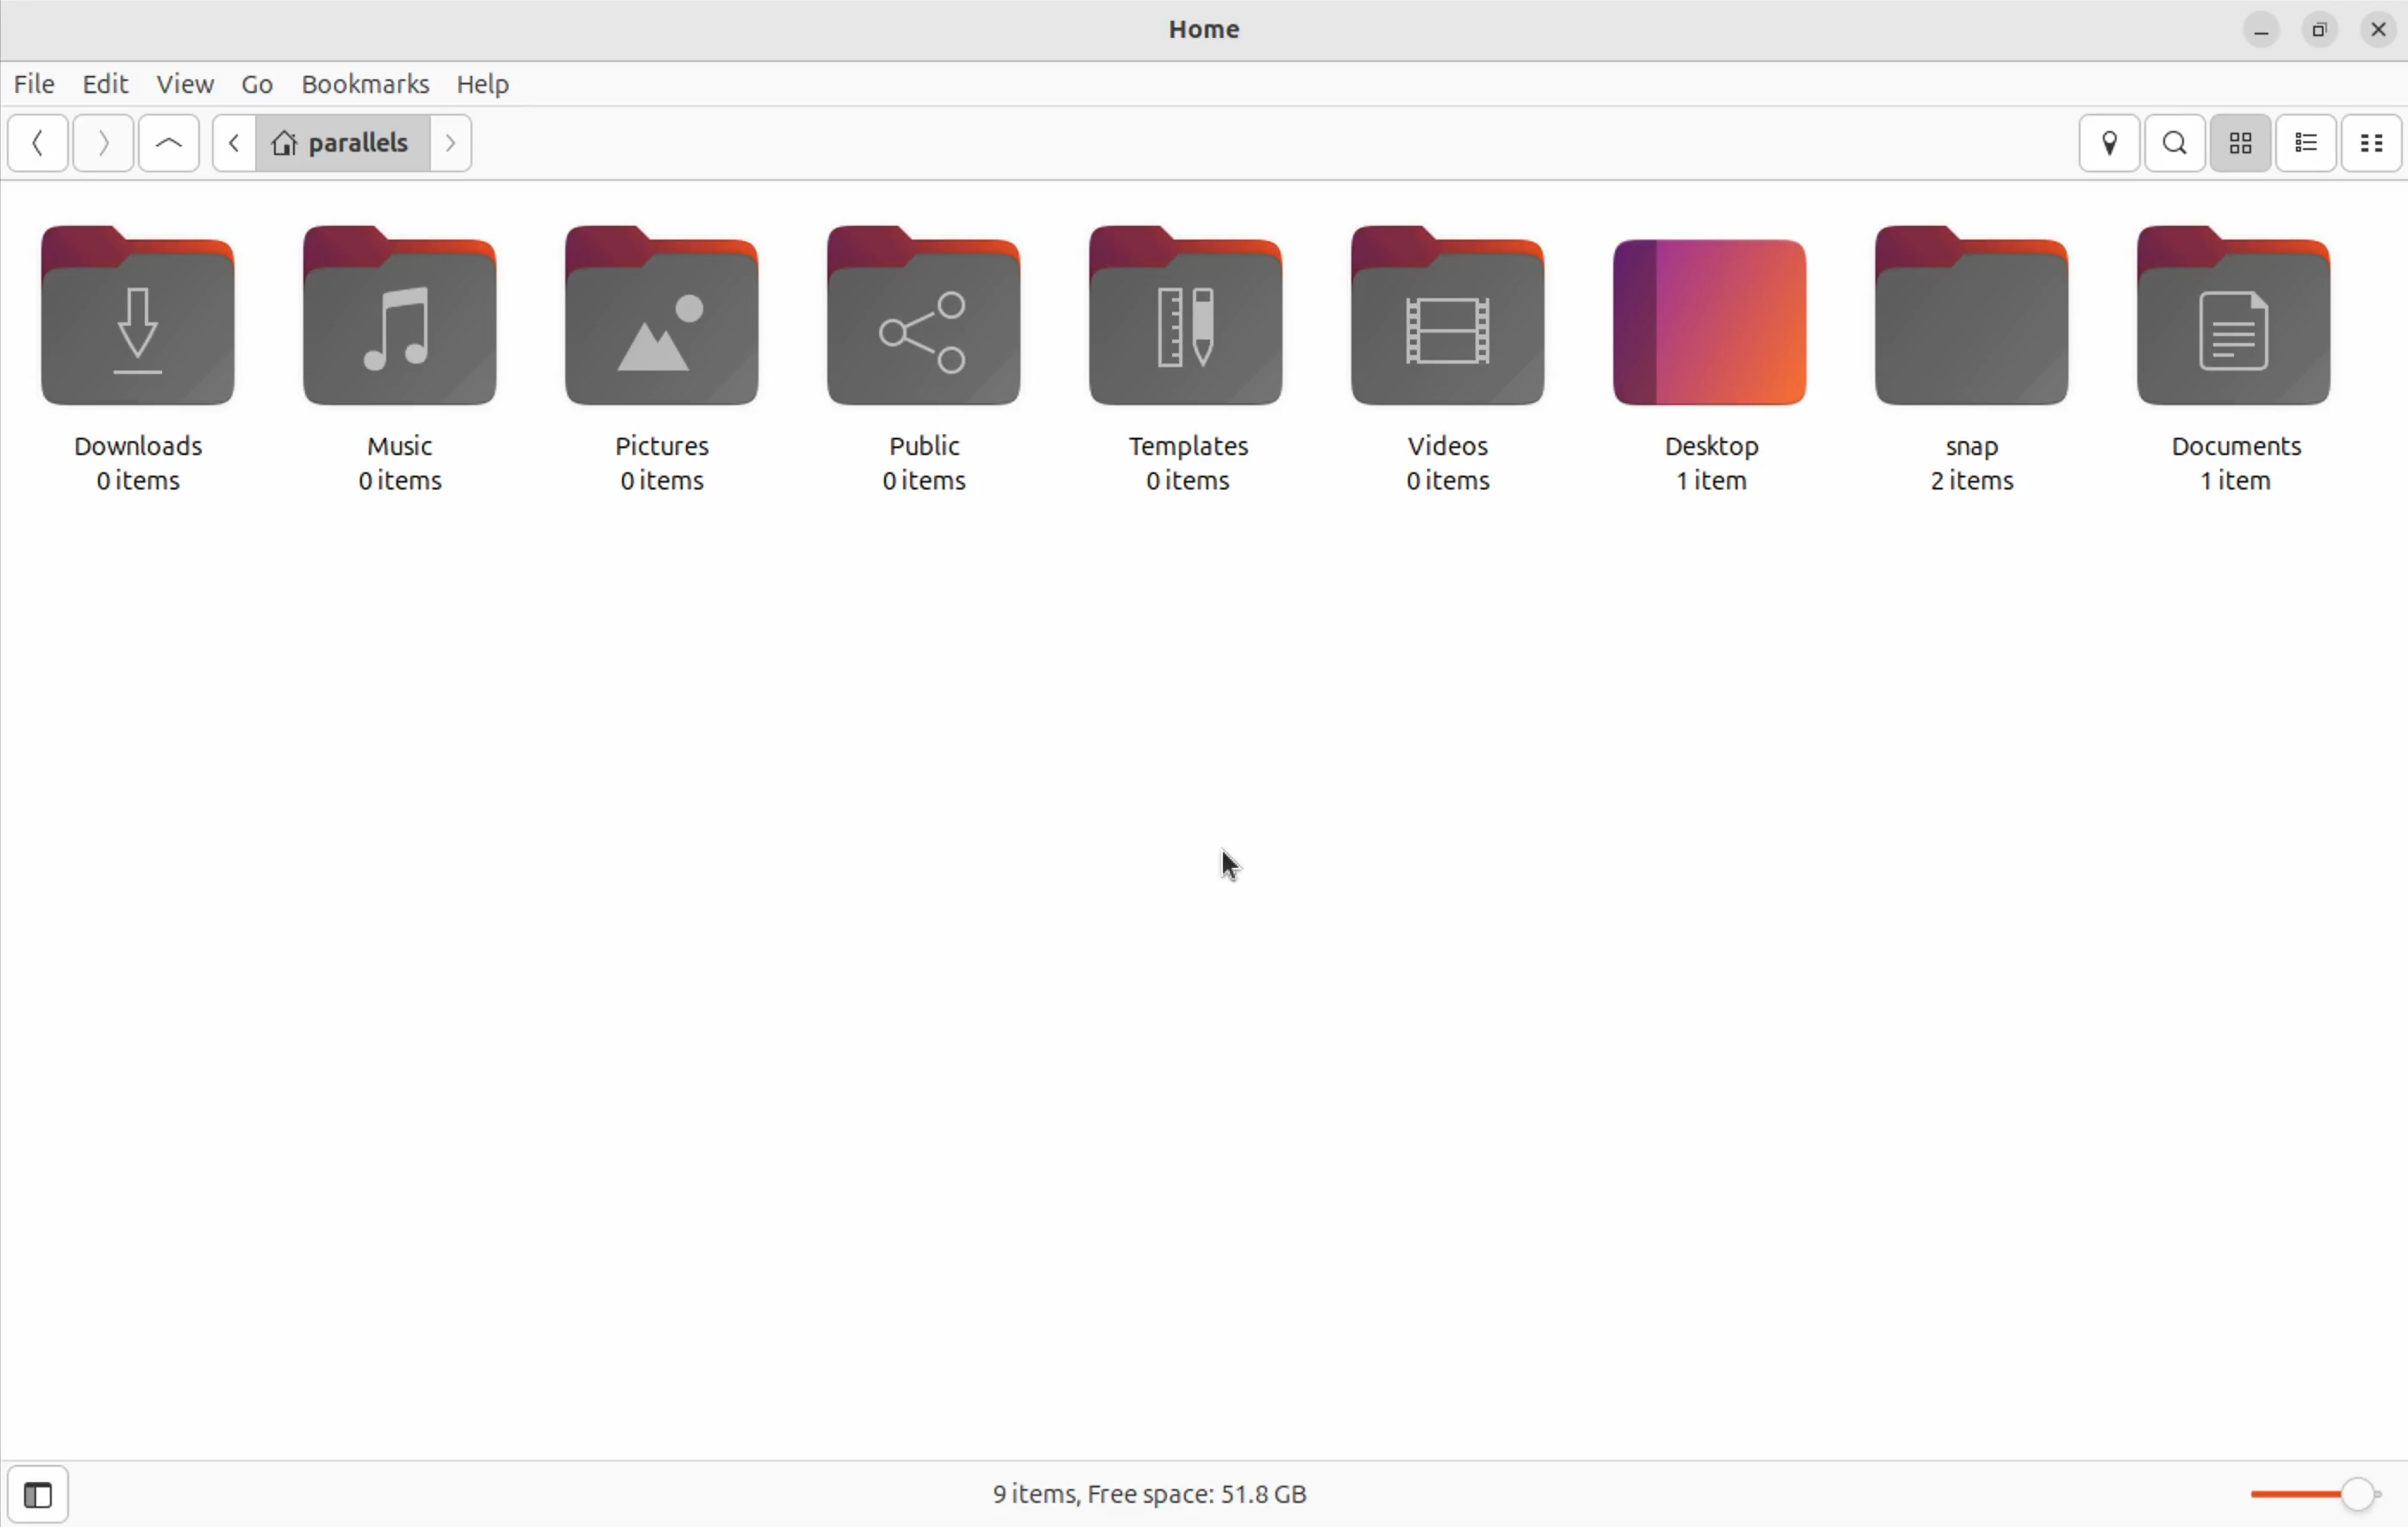 The width and height of the screenshot is (2408, 1527). I want to click on pictures, so click(657, 333).